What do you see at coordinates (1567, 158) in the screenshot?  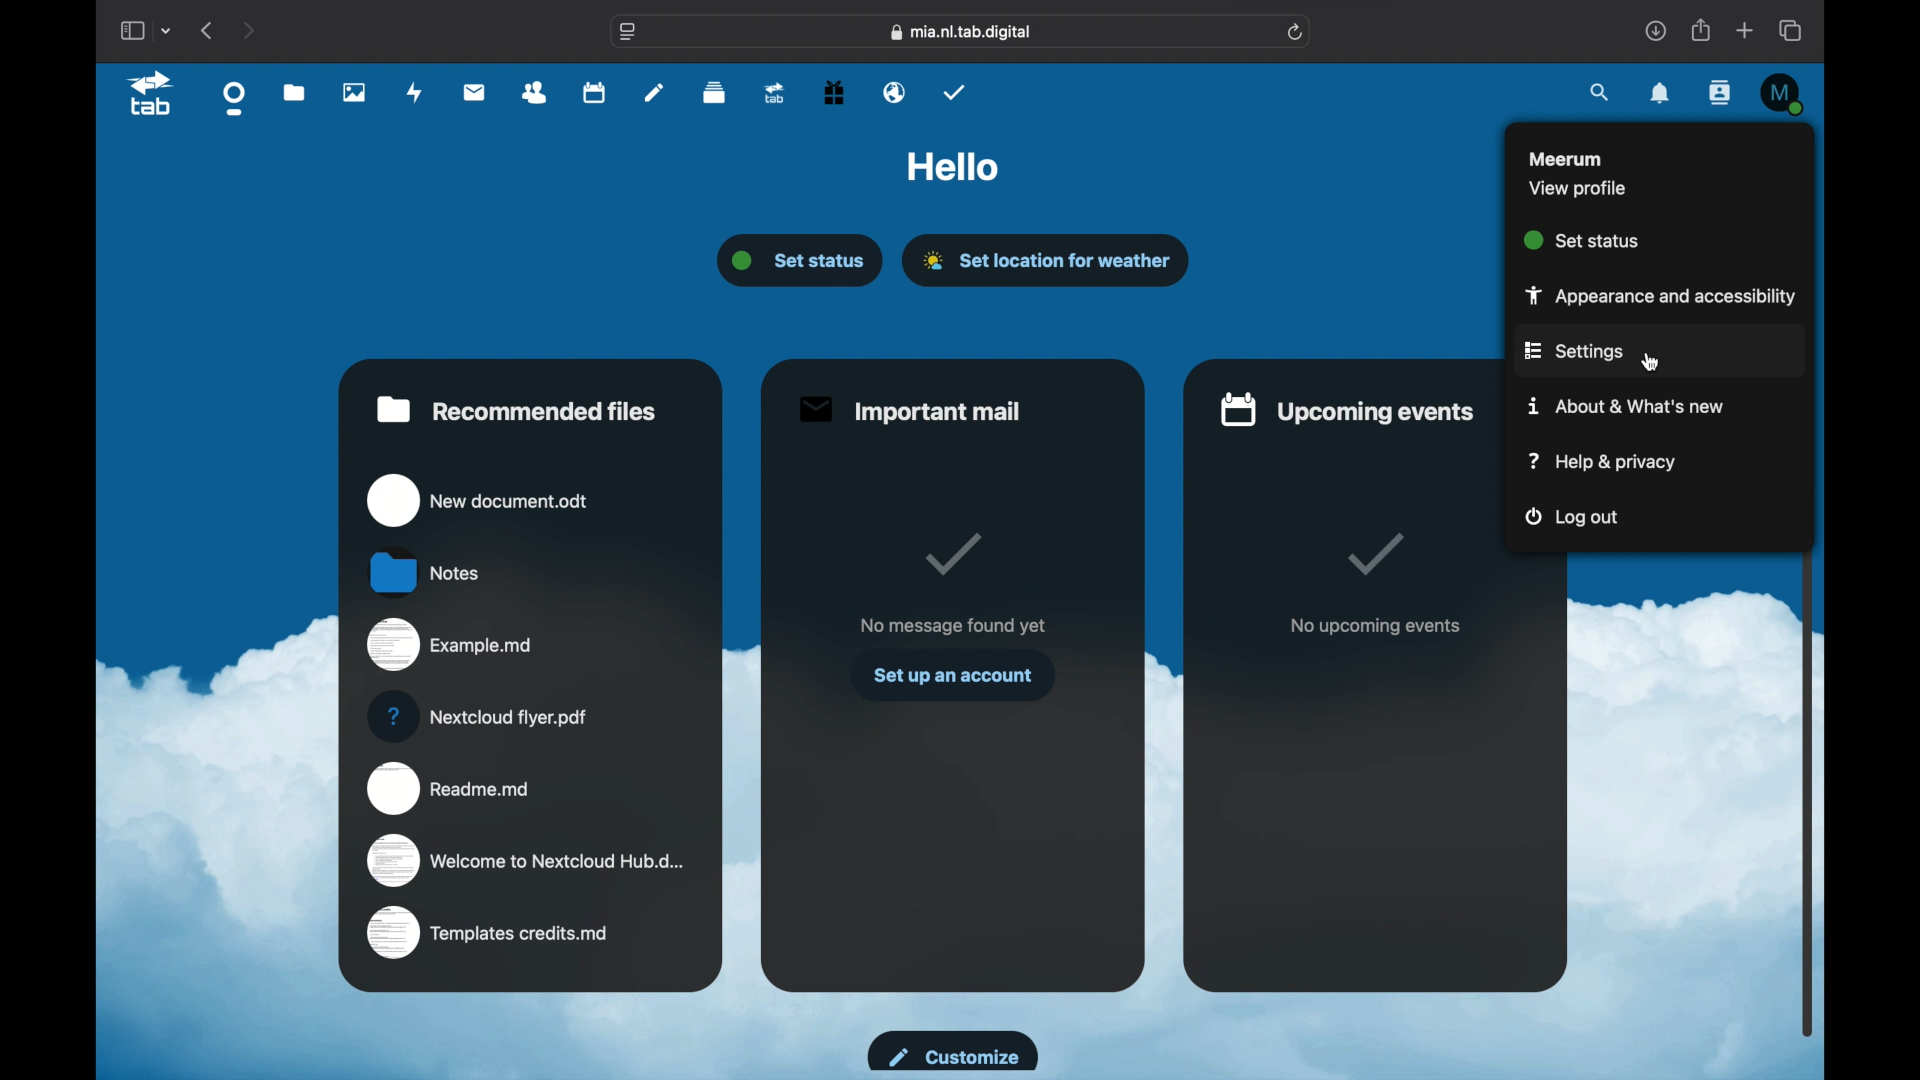 I see `meerum` at bounding box center [1567, 158].